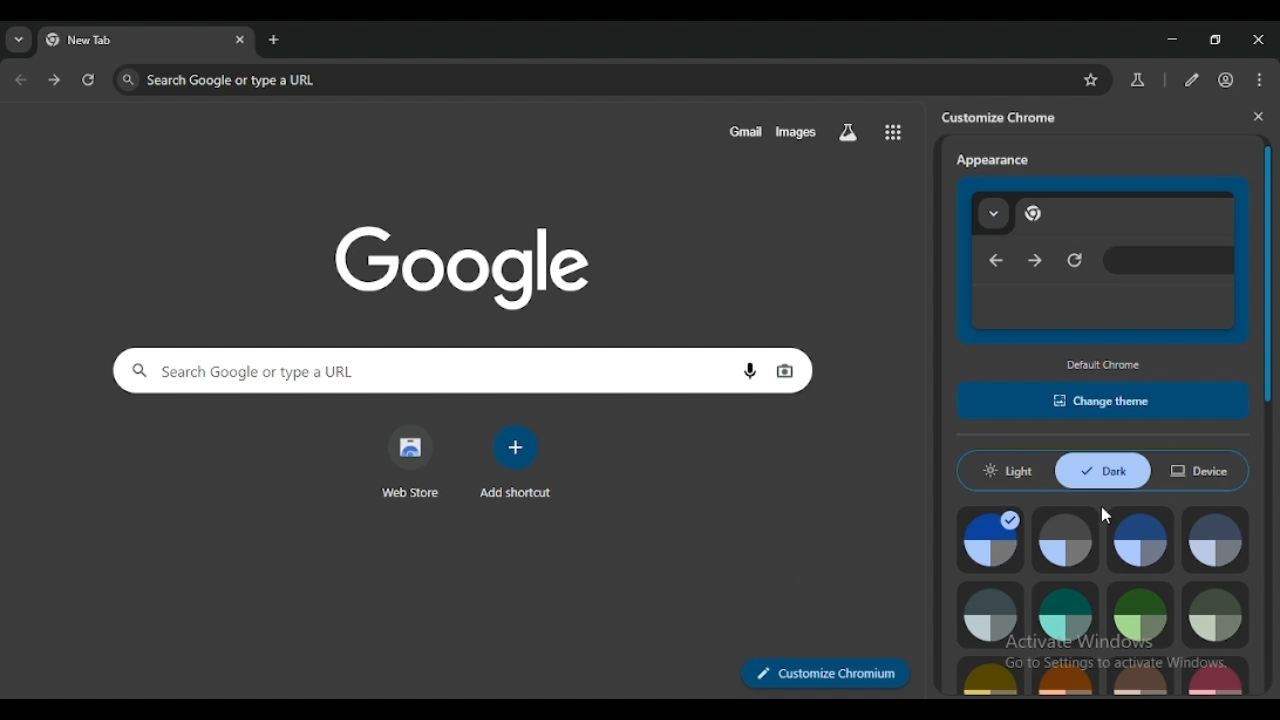 The height and width of the screenshot is (720, 1280). What do you see at coordinates (1218, 678) in the screenshot?
I see `rose` at bounding box center [1218, 678].